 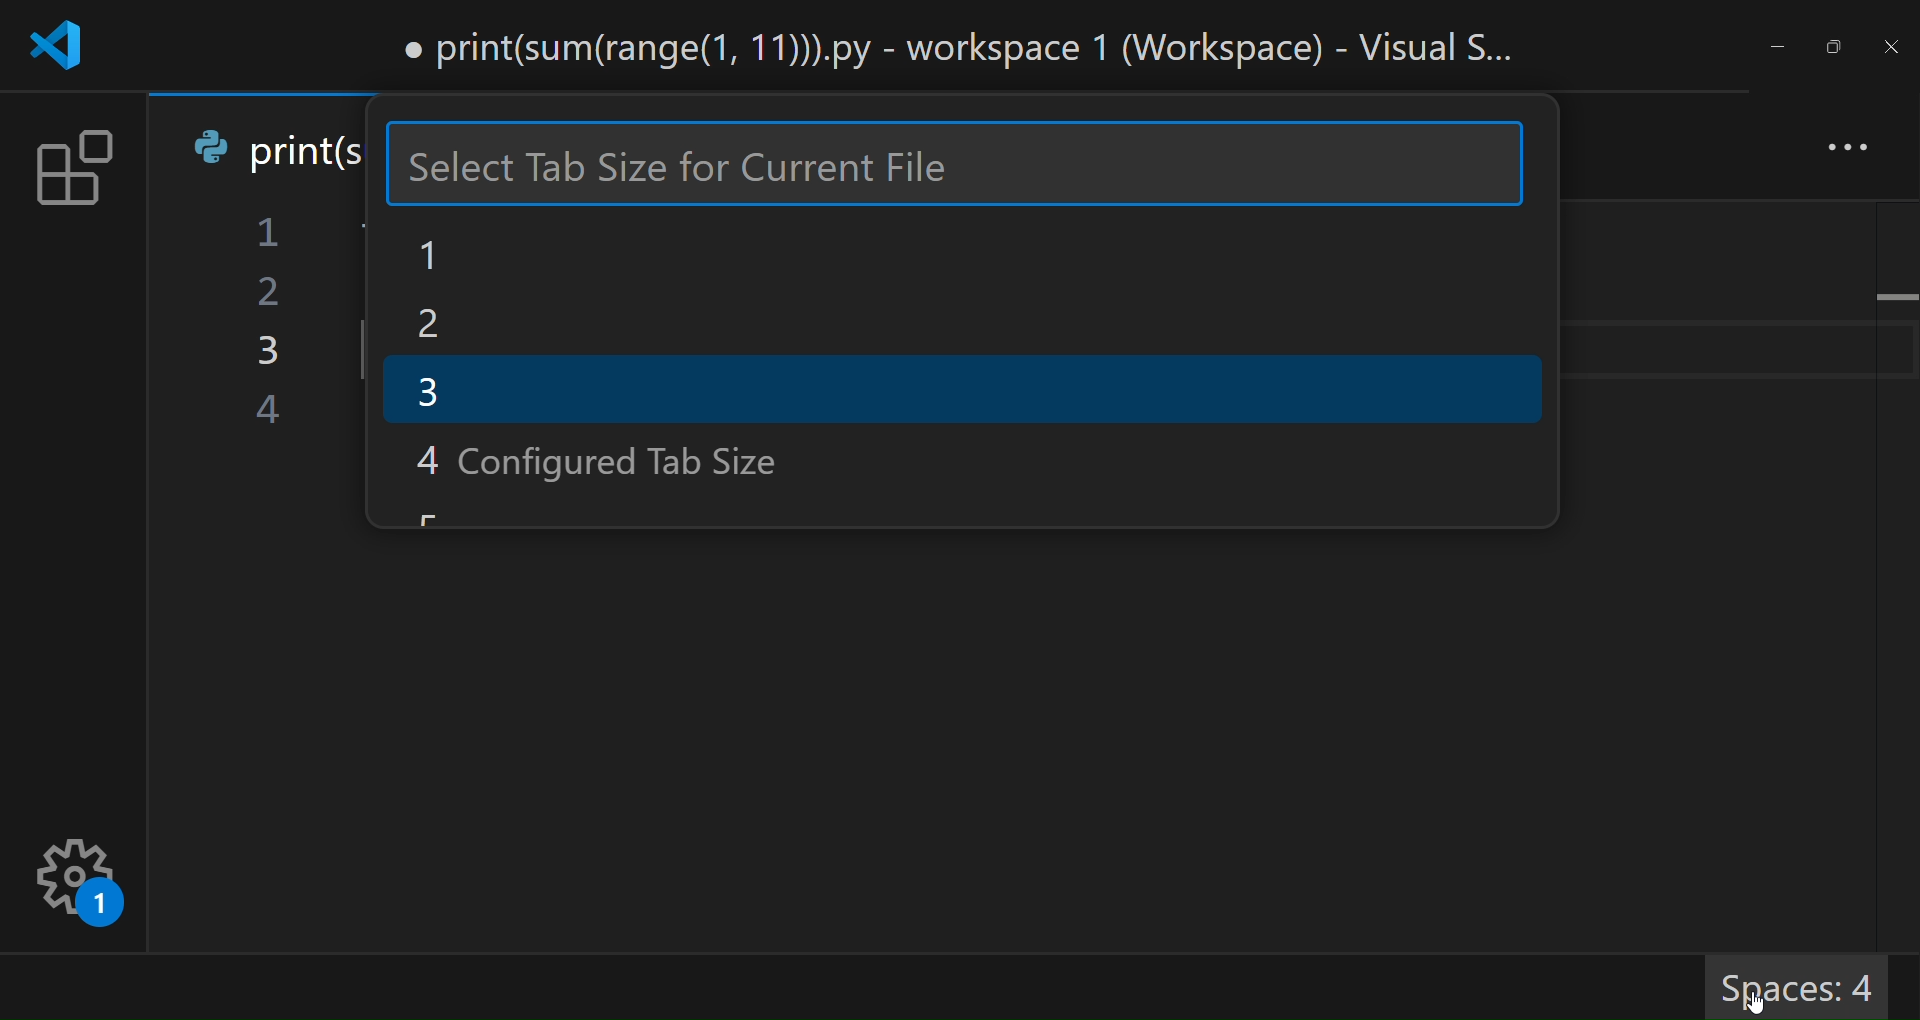 What do you see at coordinates (78, 885) in the screenshot?
I see `settings` at bounding box center [78, 885].